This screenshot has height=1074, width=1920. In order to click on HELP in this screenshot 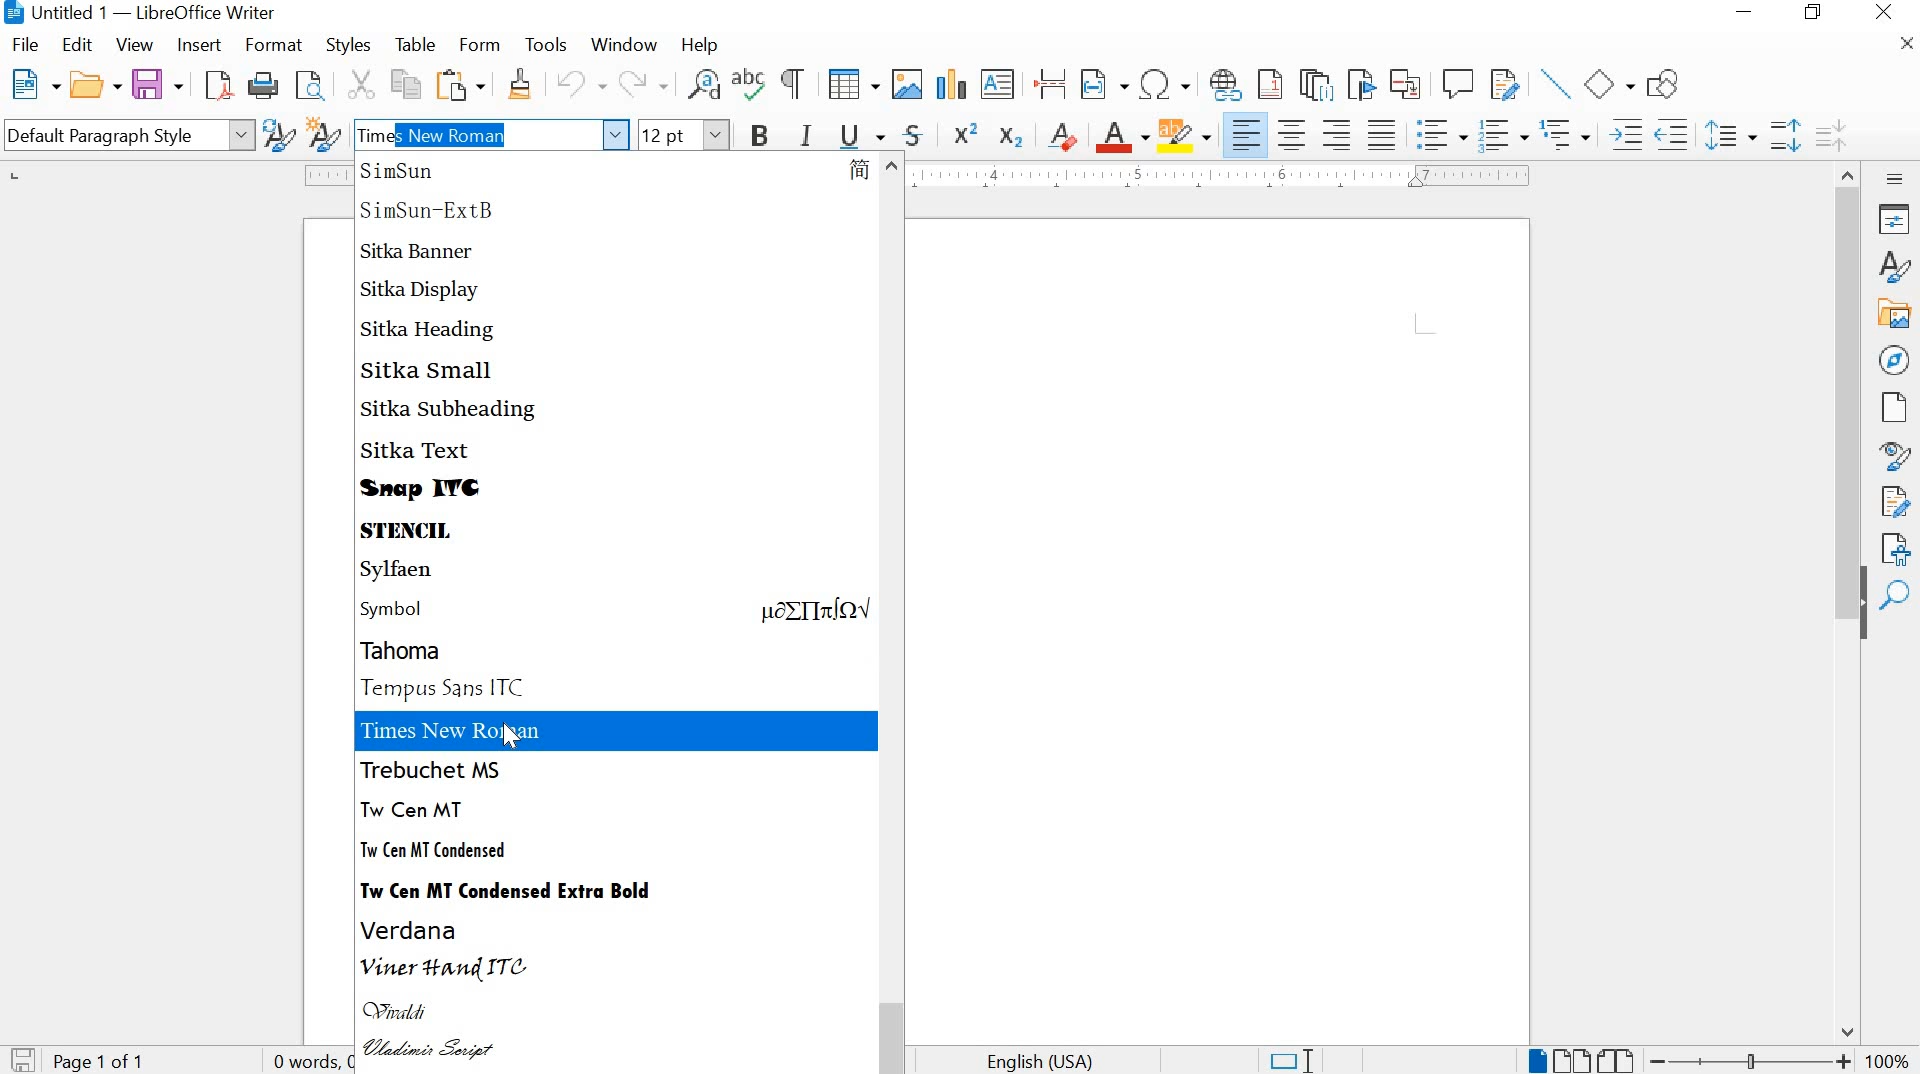, I will do `click(695, 46)`.